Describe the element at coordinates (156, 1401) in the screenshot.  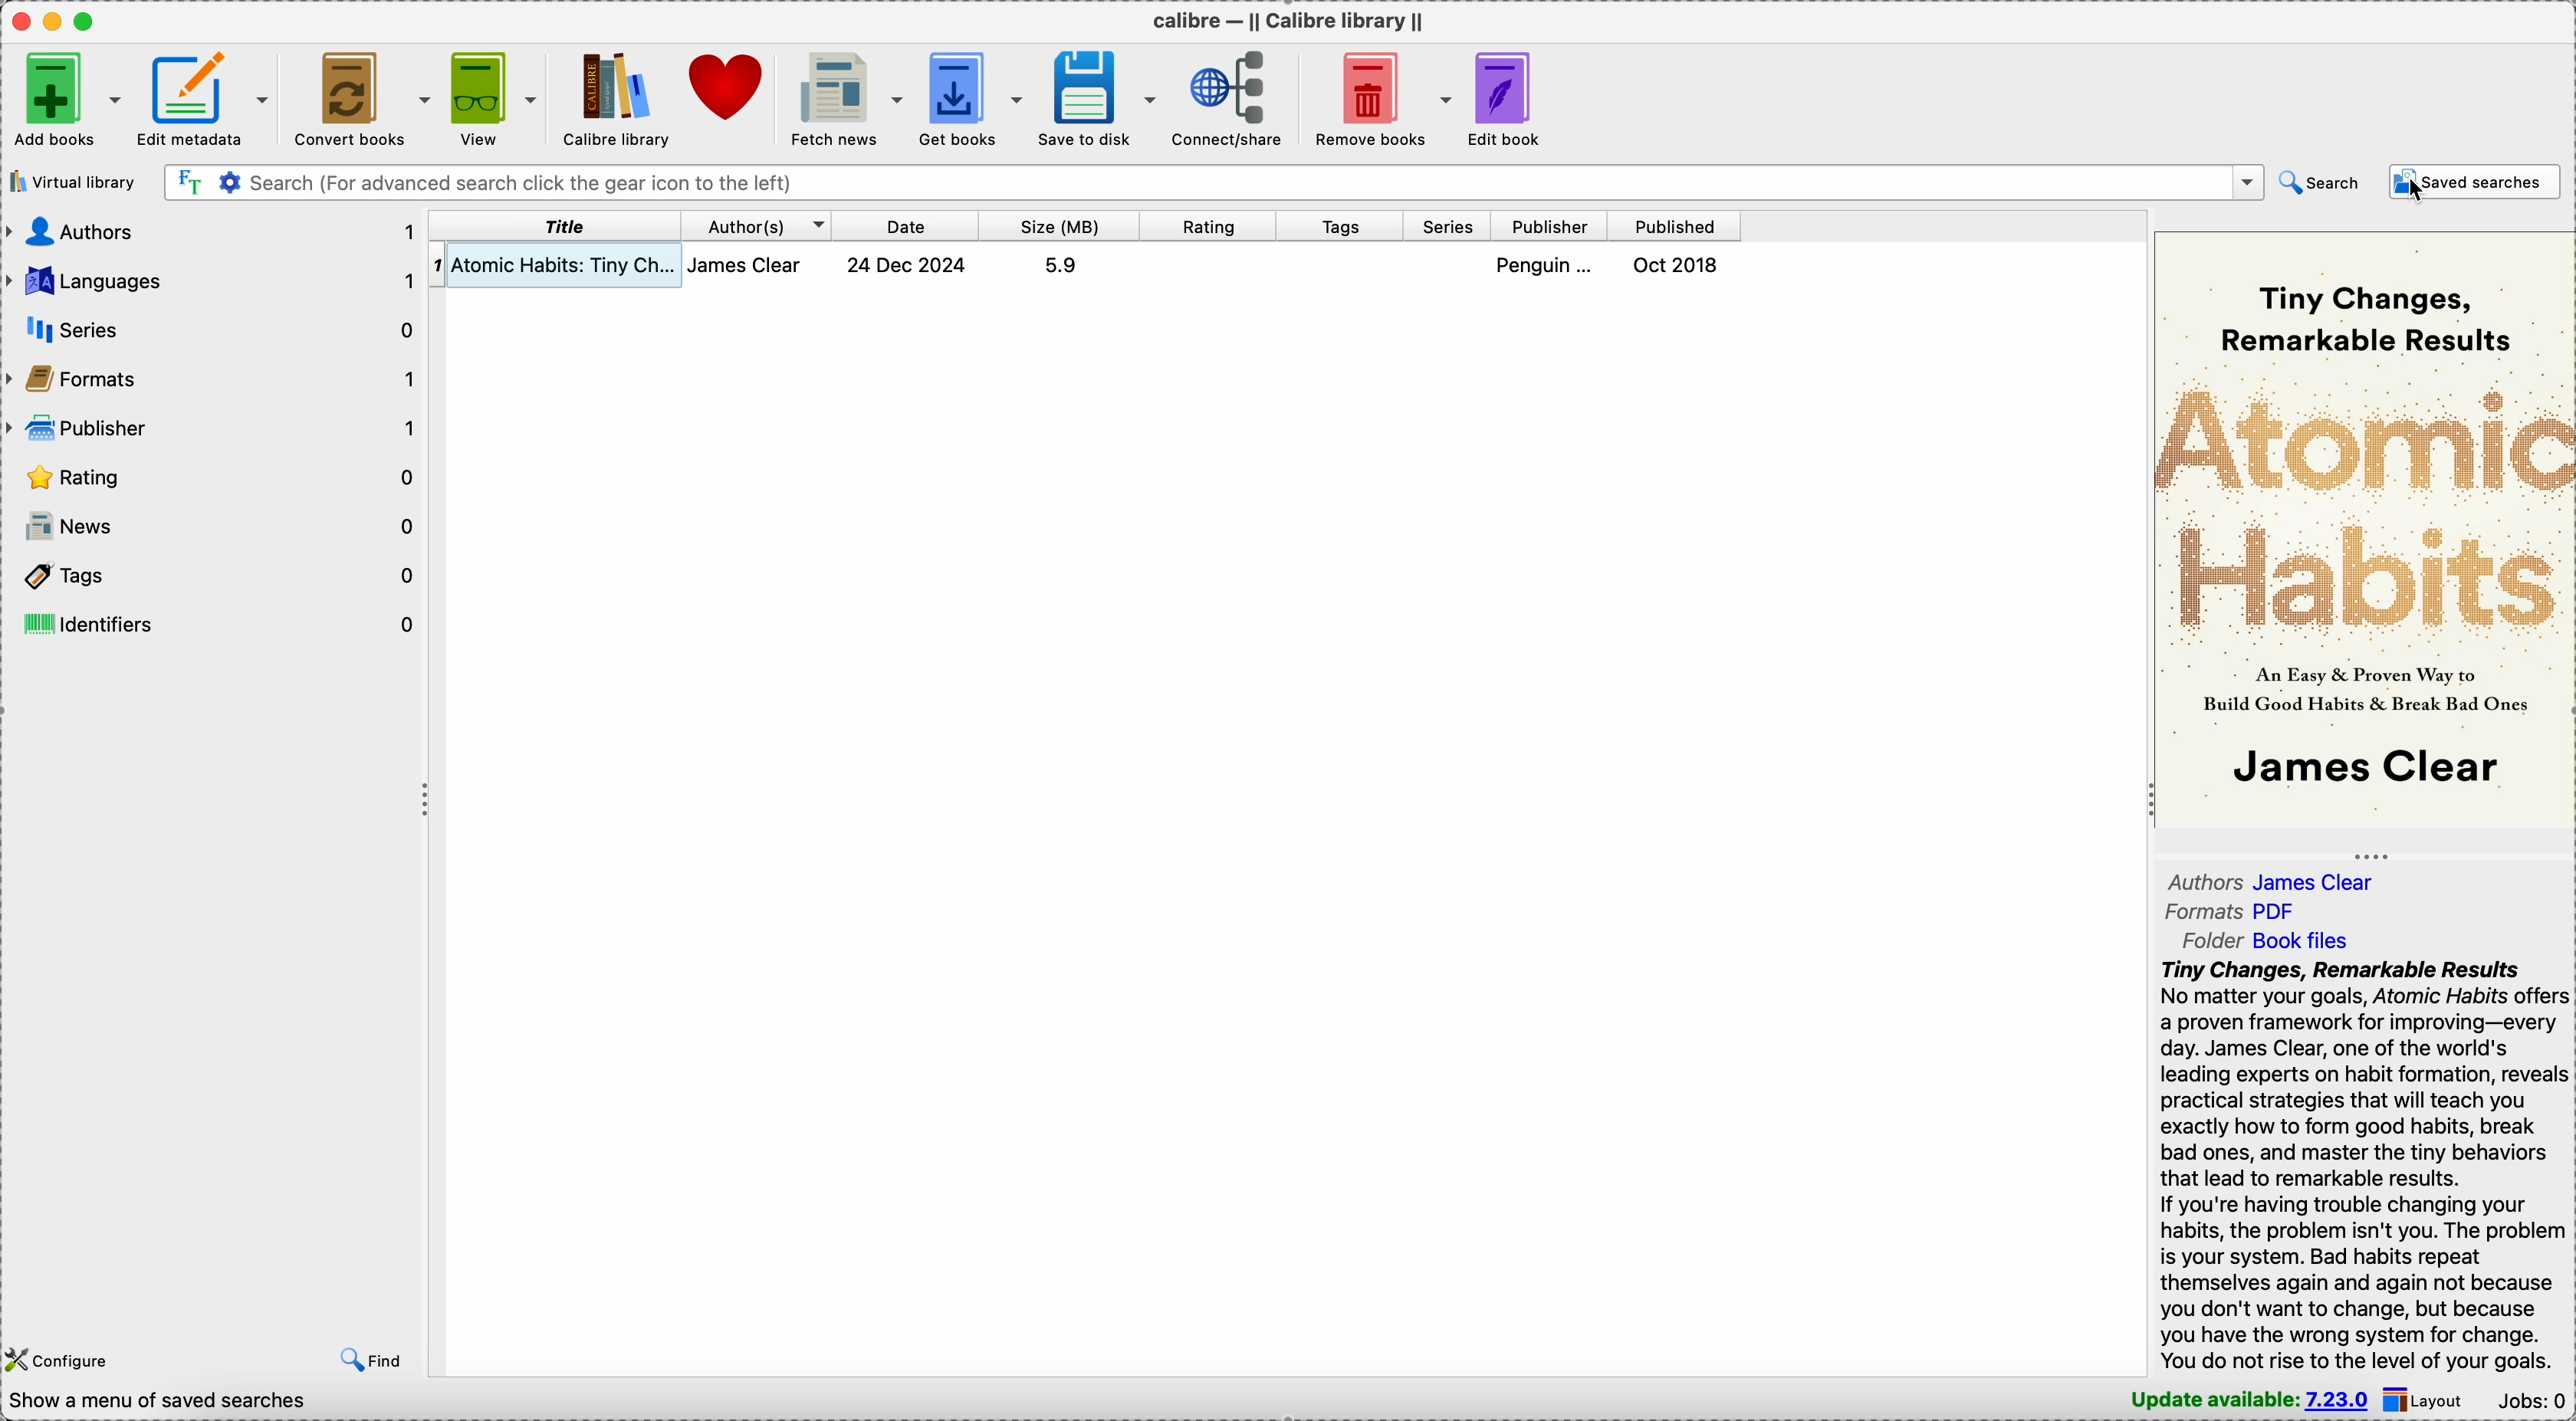
I see `Show a menu of saved searches` at that location.